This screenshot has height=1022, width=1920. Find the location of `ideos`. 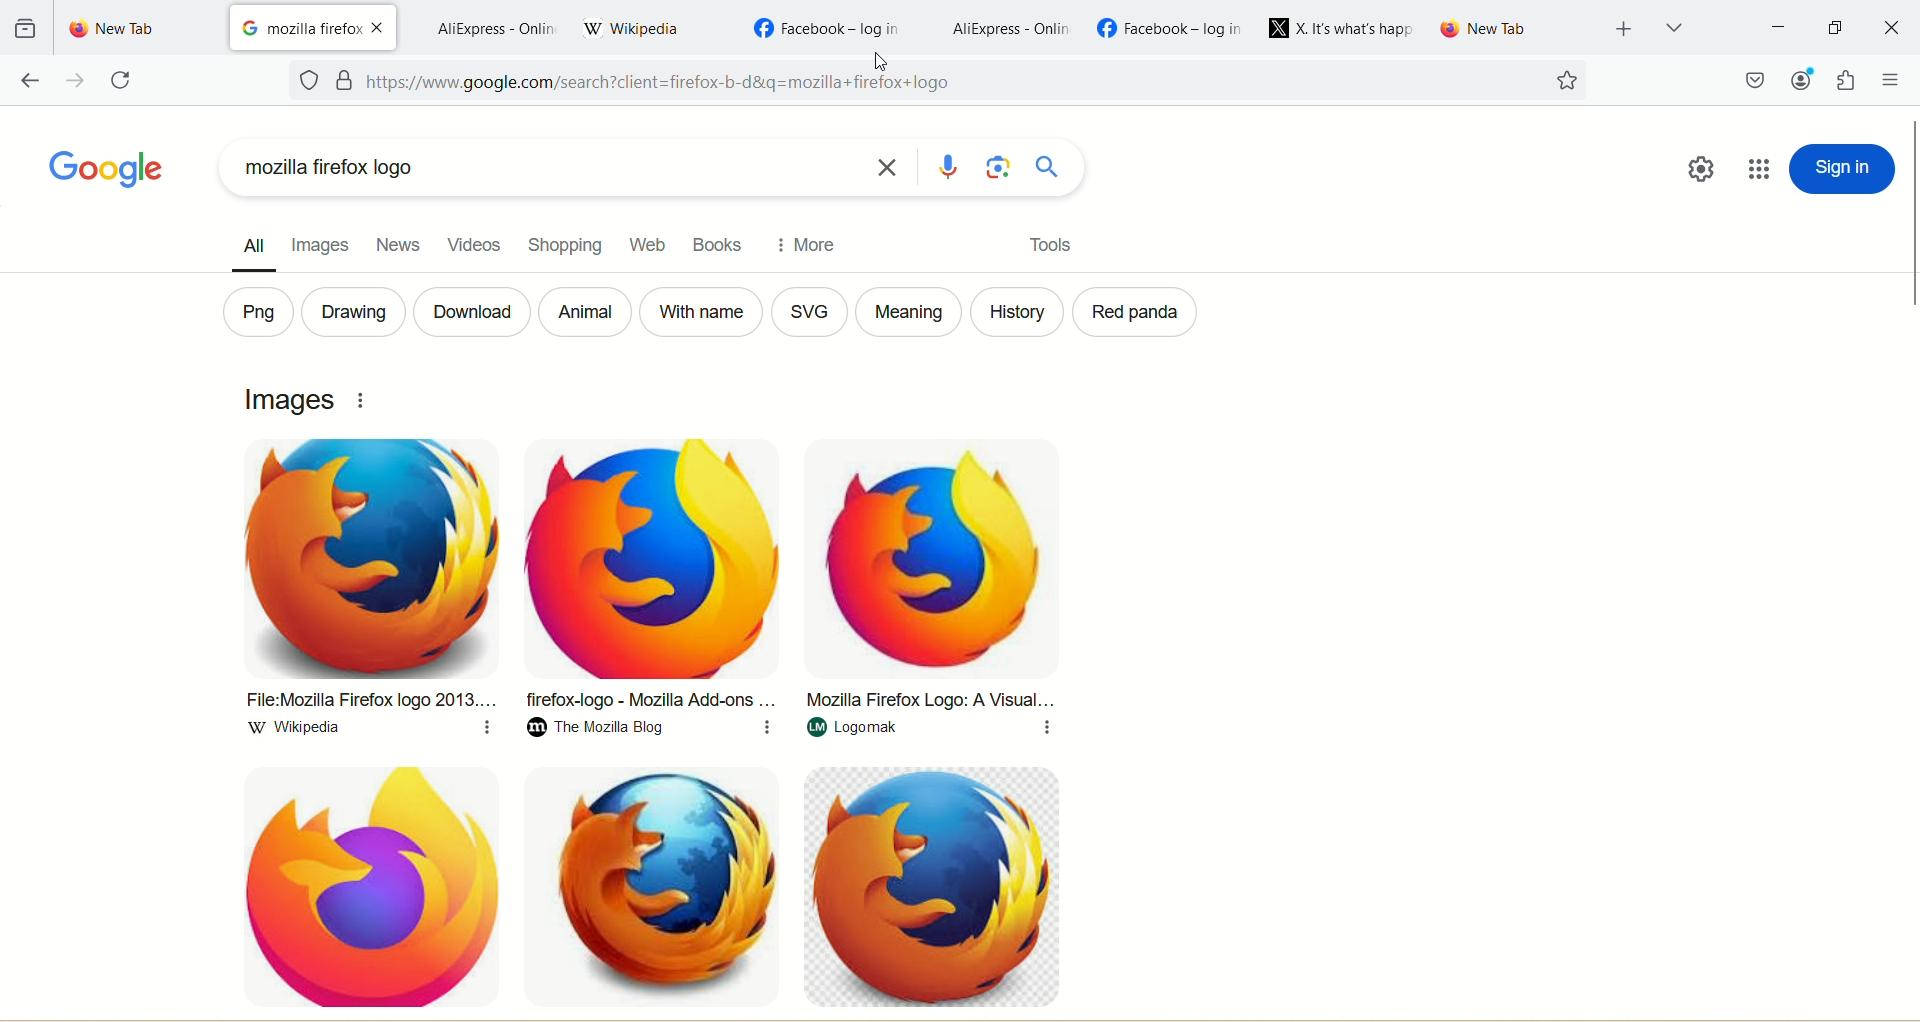

ideos is located at coordinates (475, 249).